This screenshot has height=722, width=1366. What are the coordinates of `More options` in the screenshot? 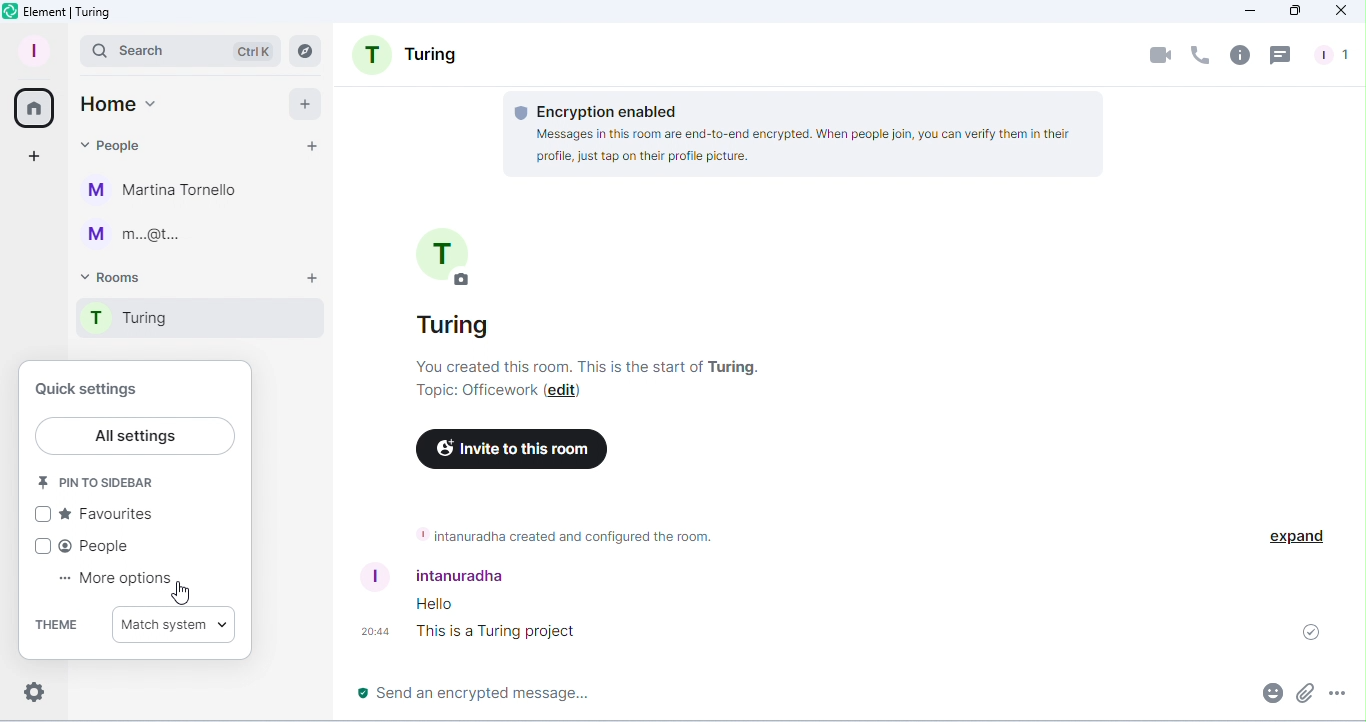 It's located at (1334, 693).